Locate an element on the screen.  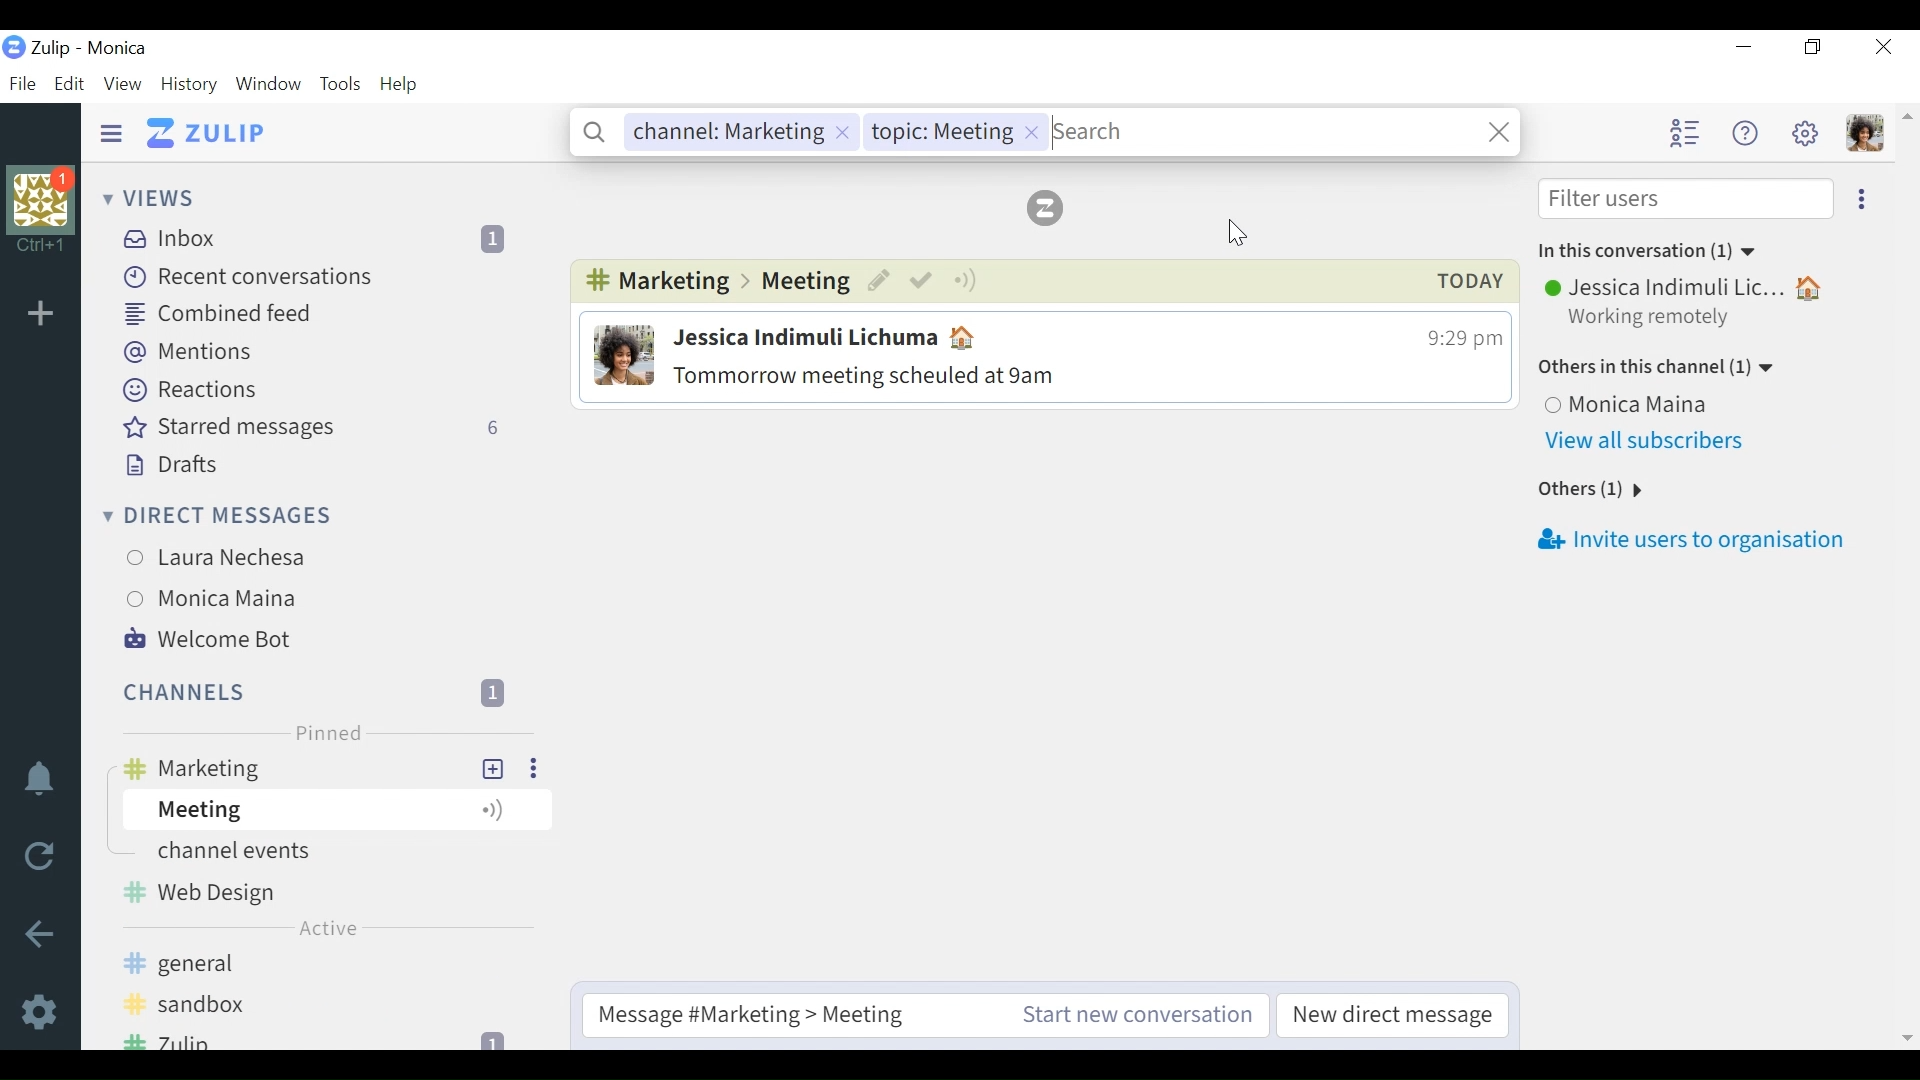
Drafts is located at coordinates (171, 463).